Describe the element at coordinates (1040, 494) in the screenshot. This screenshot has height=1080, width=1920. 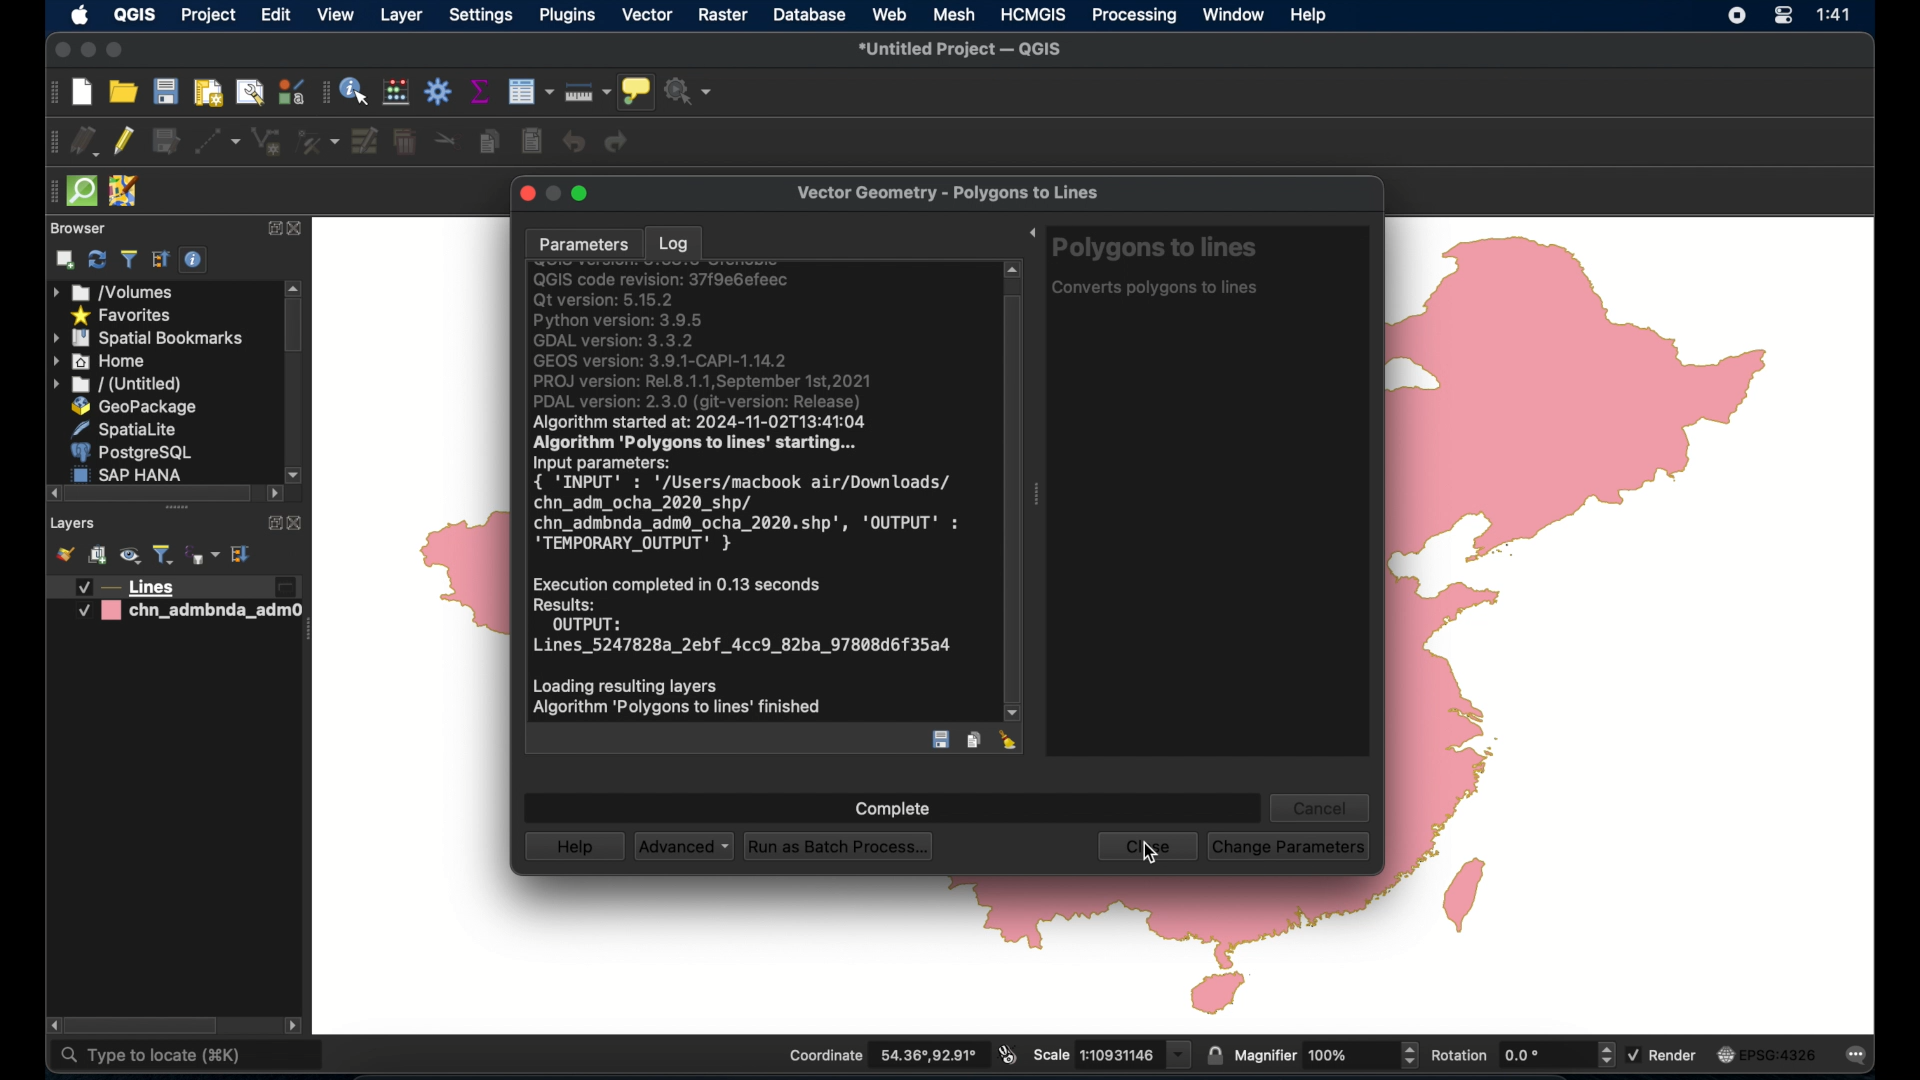
I see `drag handle` at that location.